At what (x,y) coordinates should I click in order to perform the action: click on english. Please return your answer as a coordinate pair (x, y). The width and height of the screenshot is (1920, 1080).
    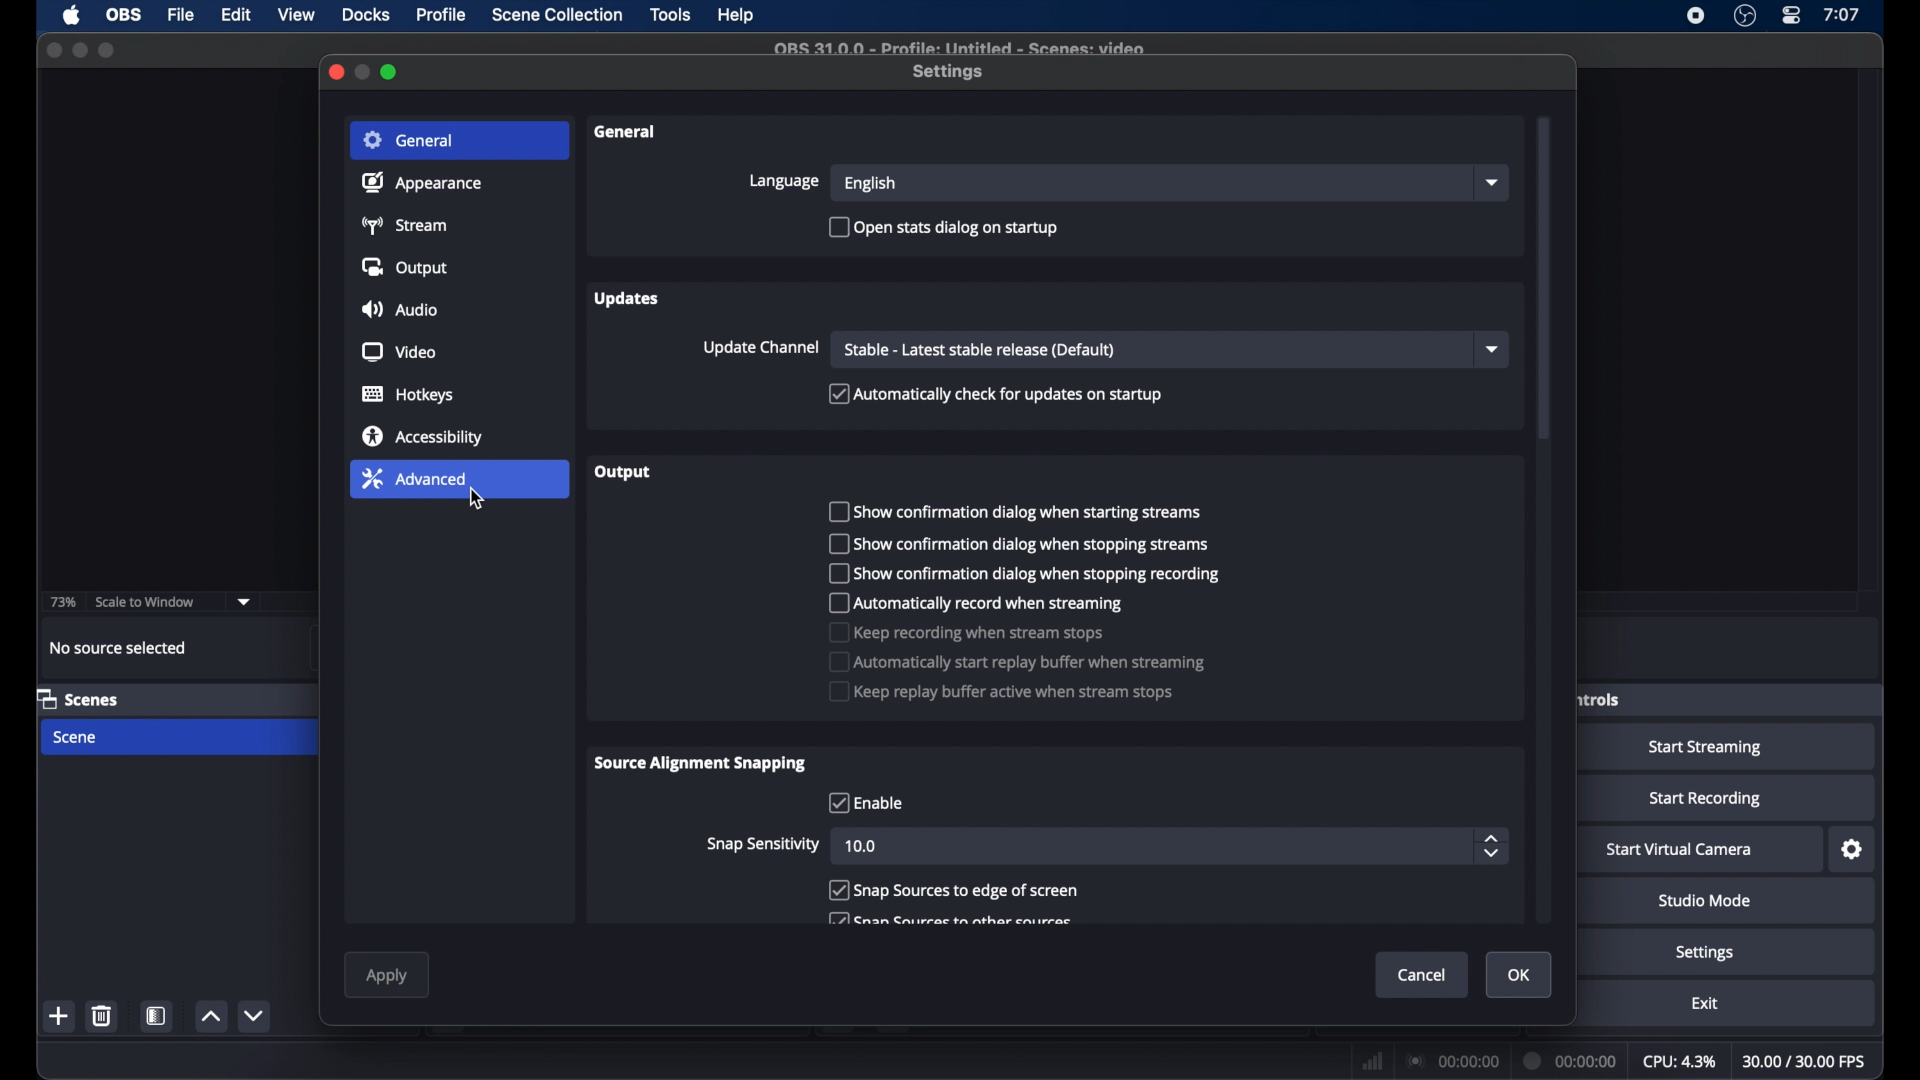
    Looking at the image, I should click on (869, 185).